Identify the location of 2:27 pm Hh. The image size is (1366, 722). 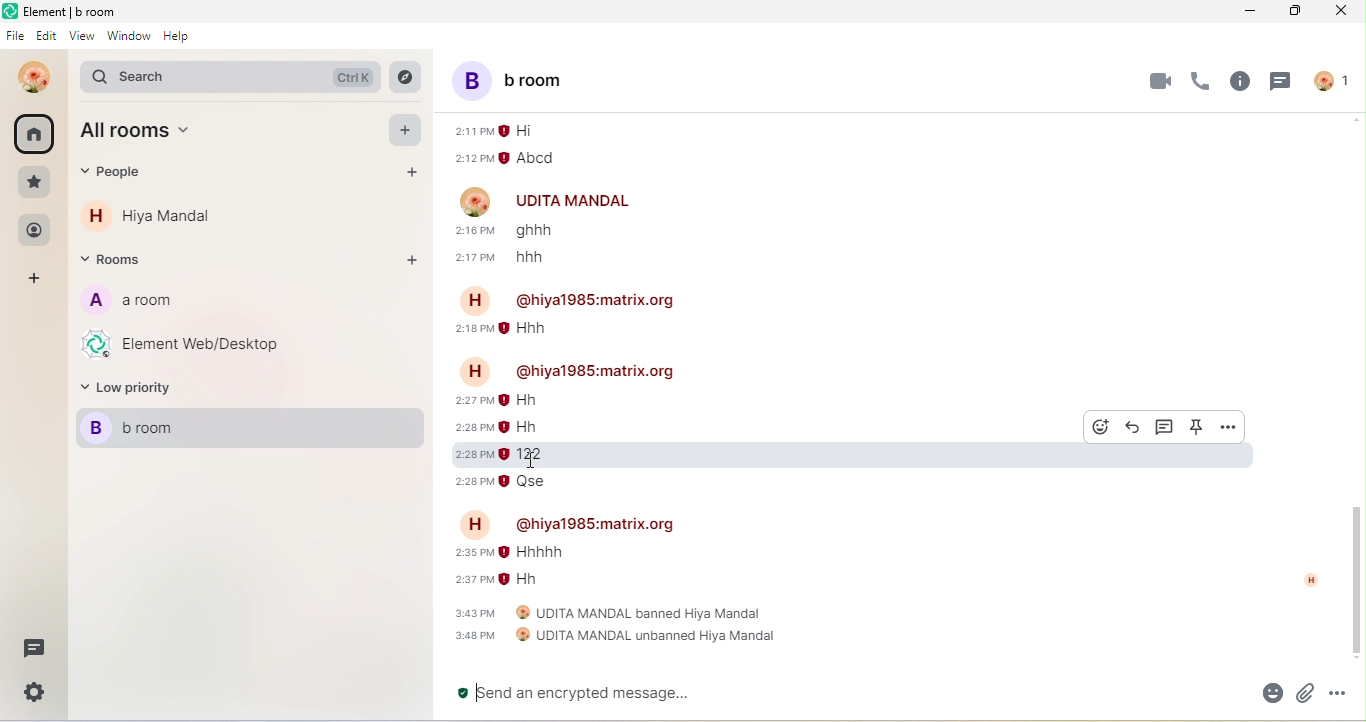
(499, 400).